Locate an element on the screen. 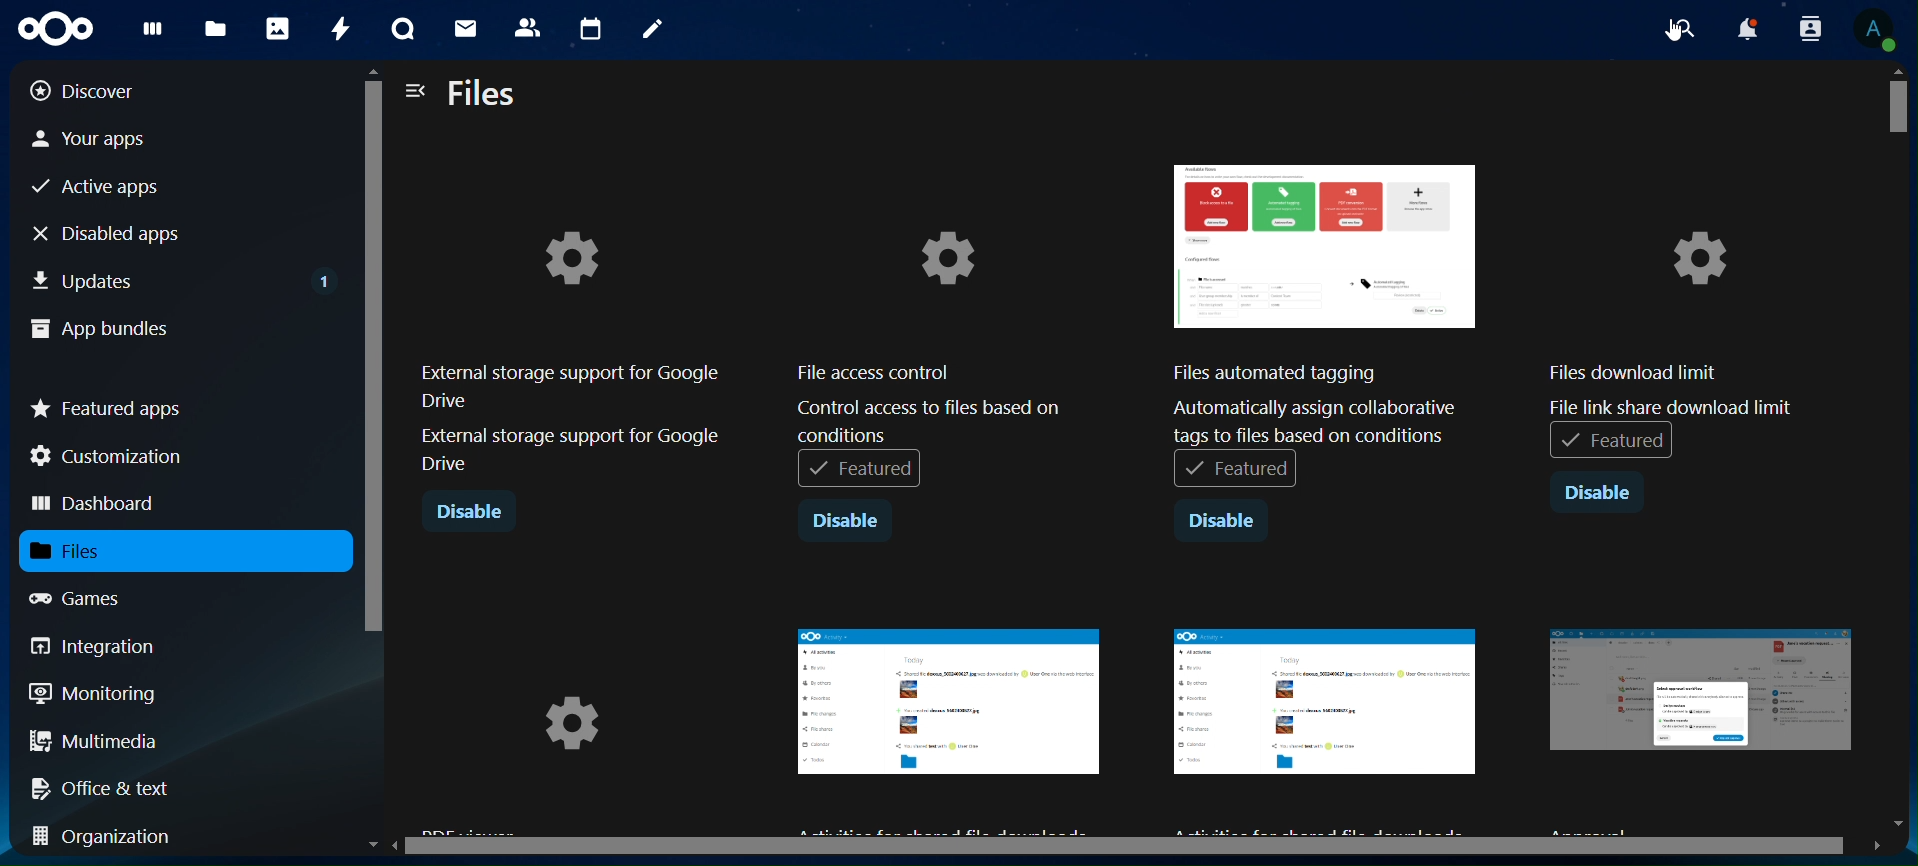  image is located at coordinates (1708, 727).